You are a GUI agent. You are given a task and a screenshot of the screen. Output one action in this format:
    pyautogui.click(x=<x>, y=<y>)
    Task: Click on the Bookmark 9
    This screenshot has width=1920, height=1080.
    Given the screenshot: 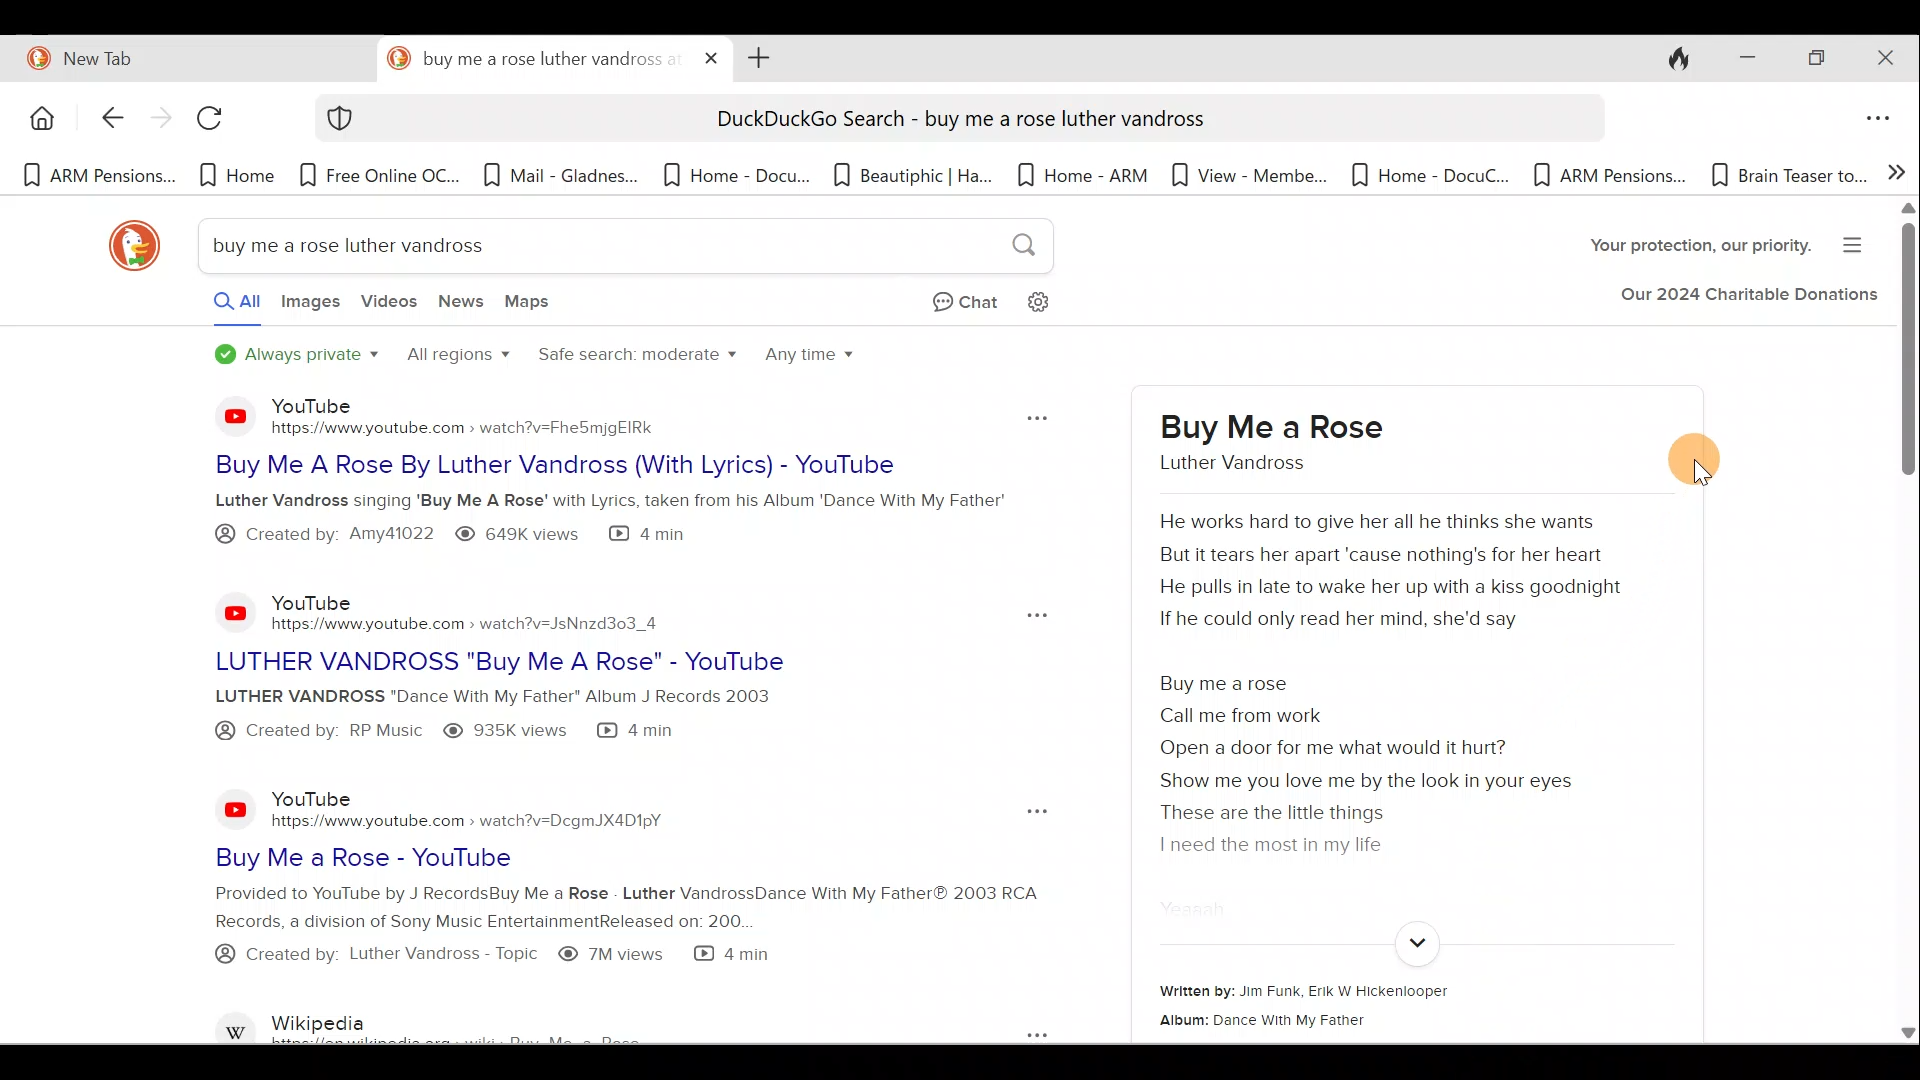 What is the action you would take?
    pyautogui.click(x=1420, y=175)
    